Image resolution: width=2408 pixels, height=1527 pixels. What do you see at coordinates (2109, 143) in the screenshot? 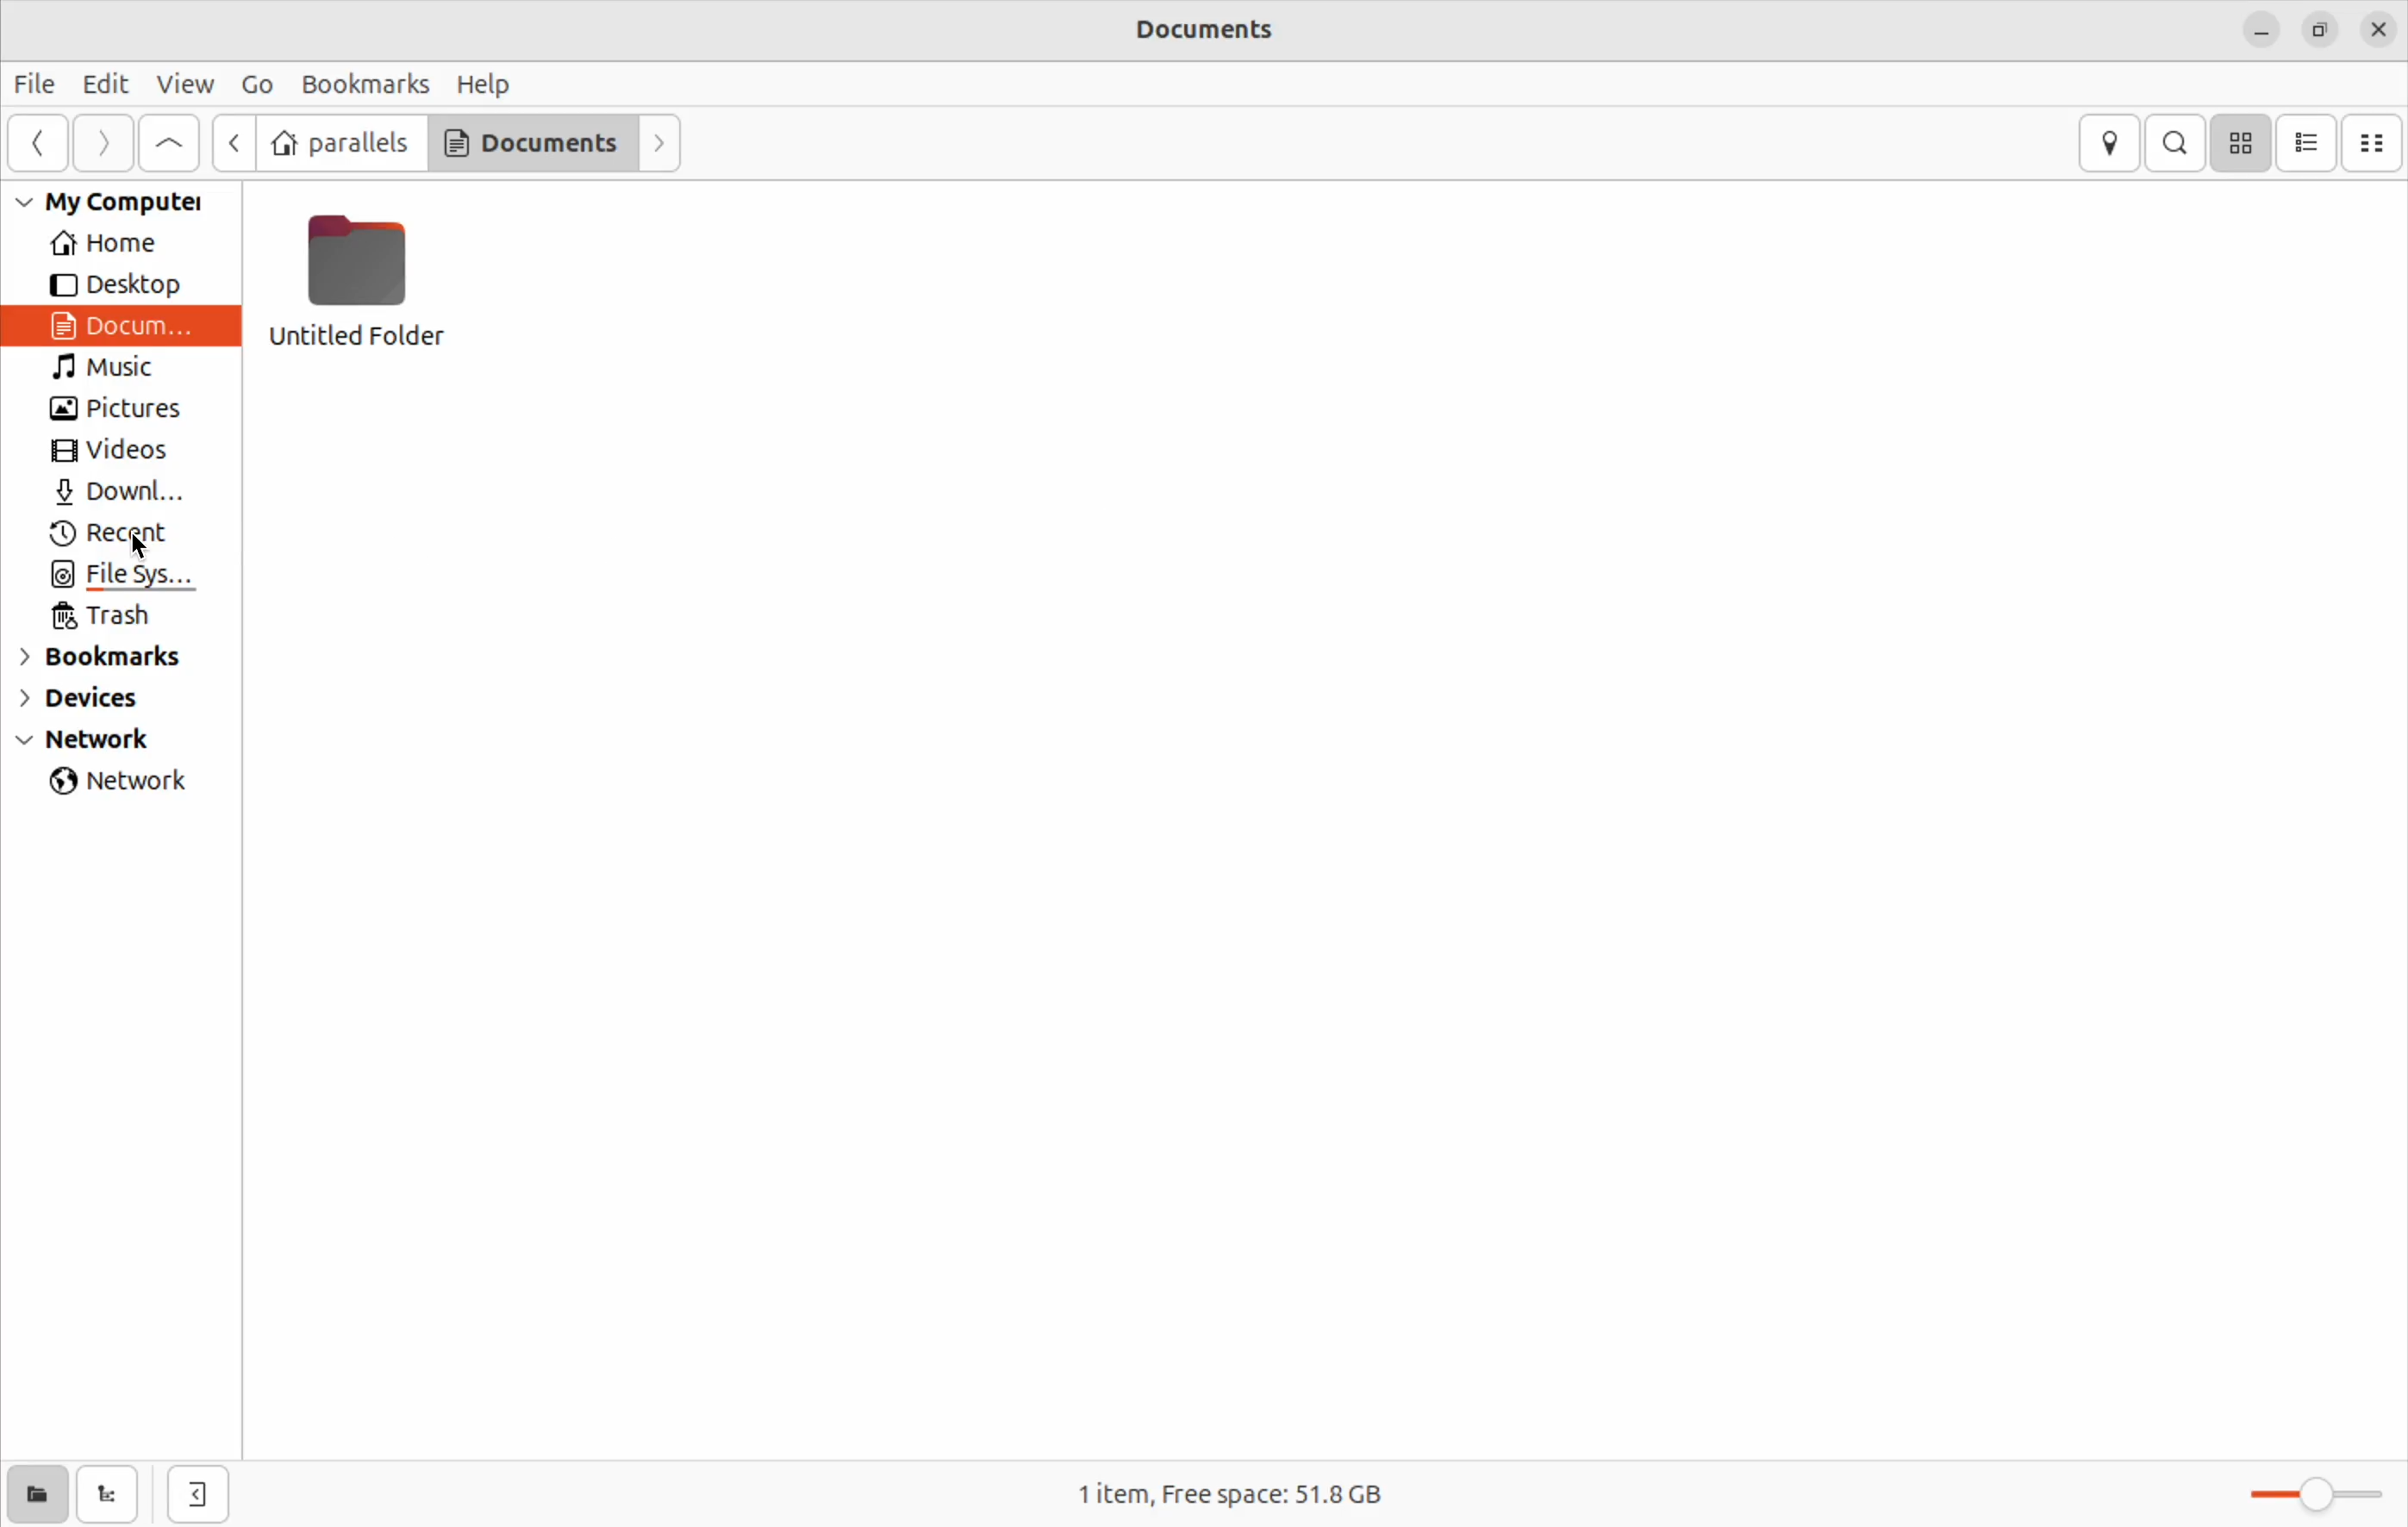
I see `location` at bounding box center [2109, 143].